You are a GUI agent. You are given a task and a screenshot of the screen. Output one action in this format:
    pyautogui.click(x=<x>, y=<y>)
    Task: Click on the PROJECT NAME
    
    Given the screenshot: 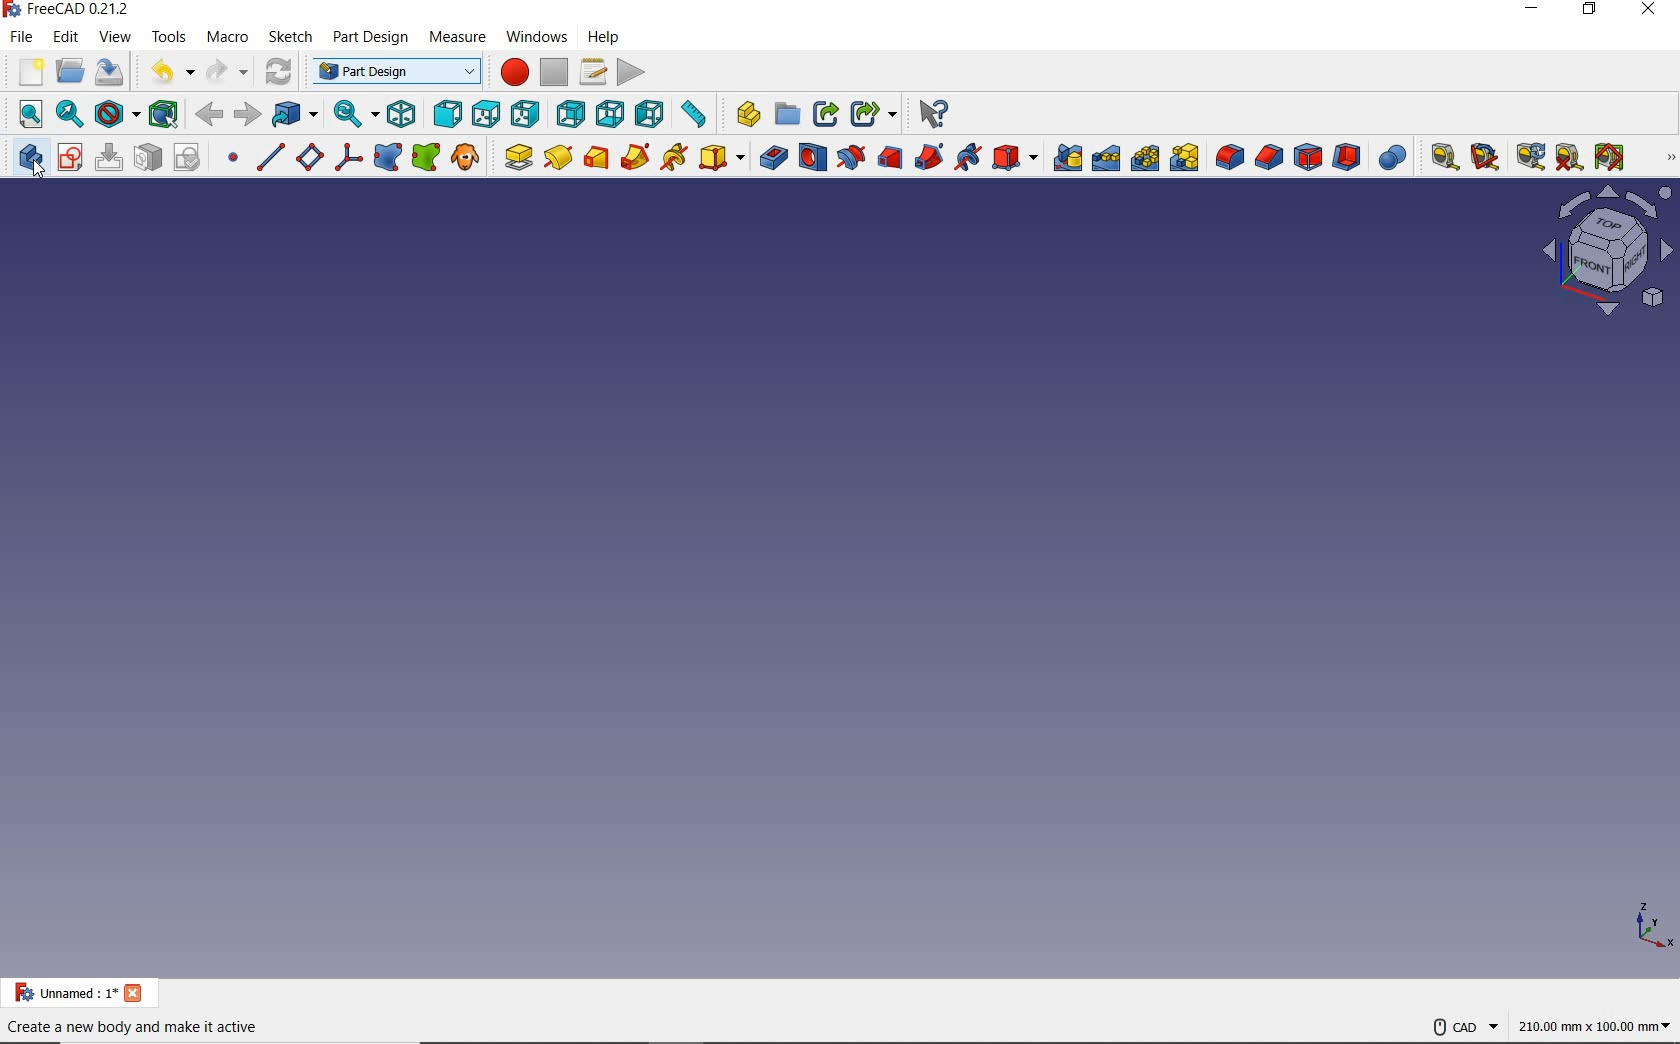 What is the action you would take?
    pyautogui.click(x=79, y=993)
    